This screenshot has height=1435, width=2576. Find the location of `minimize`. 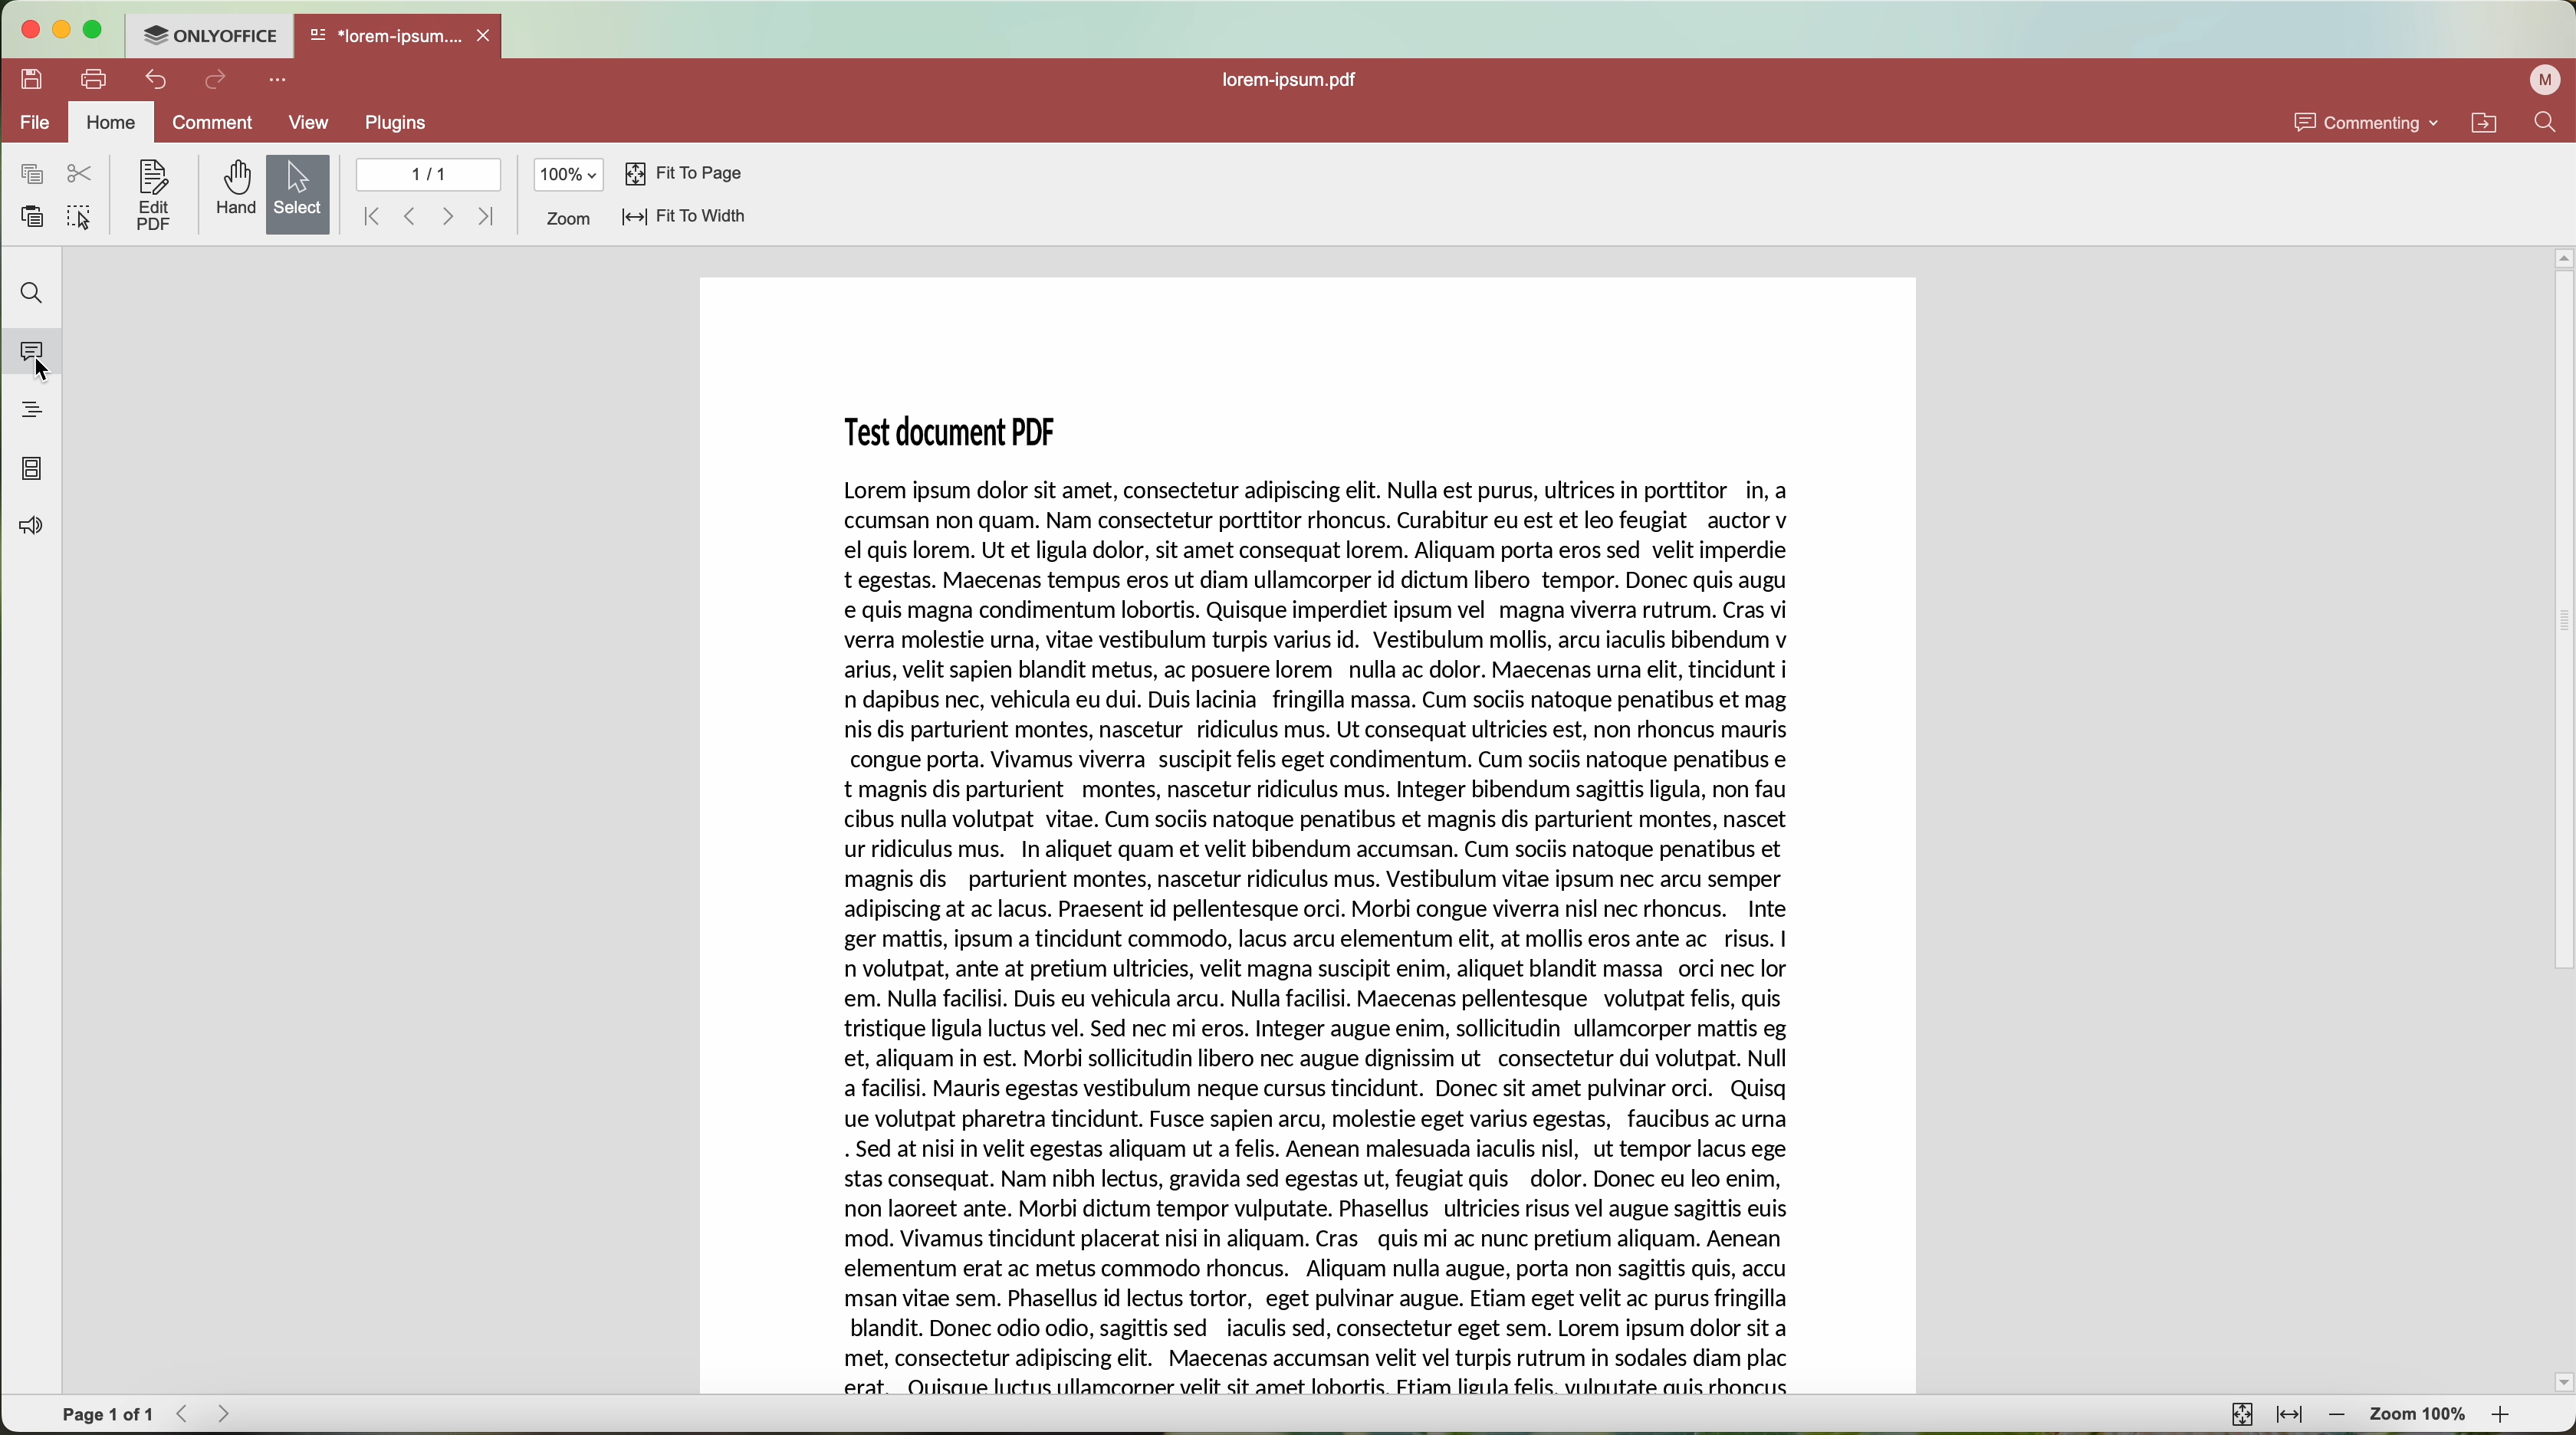

minimize is located at coordinates (59, 31).